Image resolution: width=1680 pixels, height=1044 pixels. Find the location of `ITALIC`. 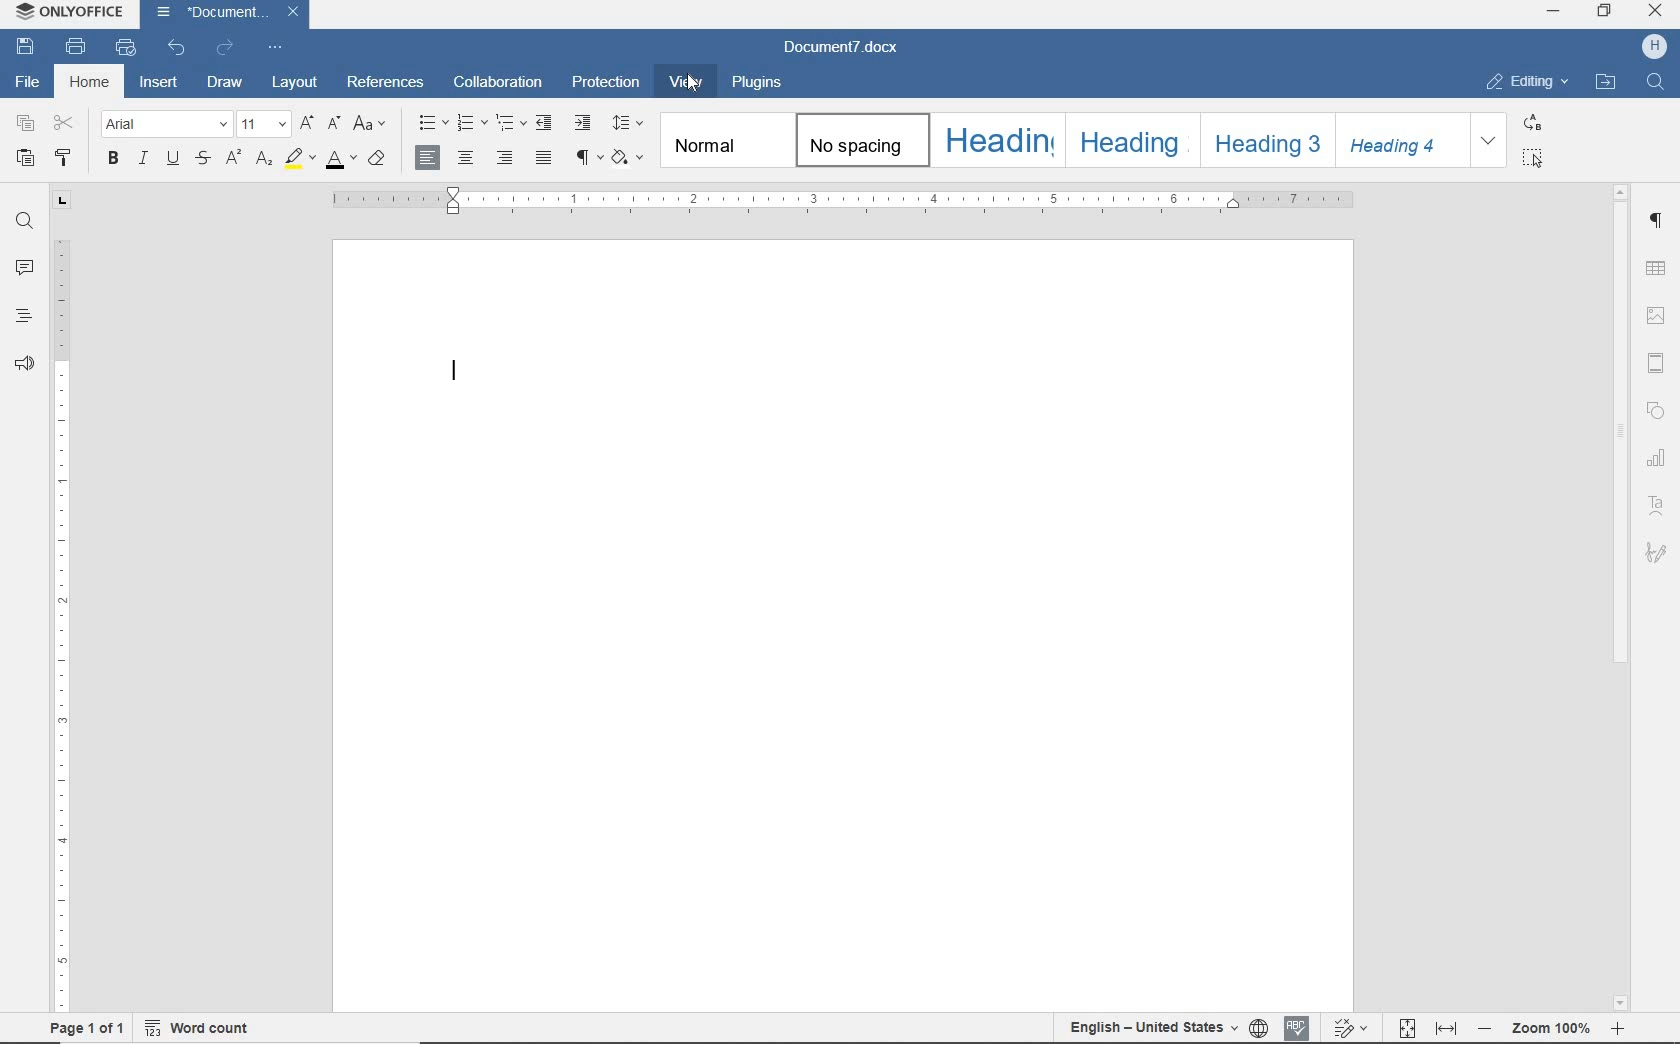

ITALIC is located at coordinates (142, 160).